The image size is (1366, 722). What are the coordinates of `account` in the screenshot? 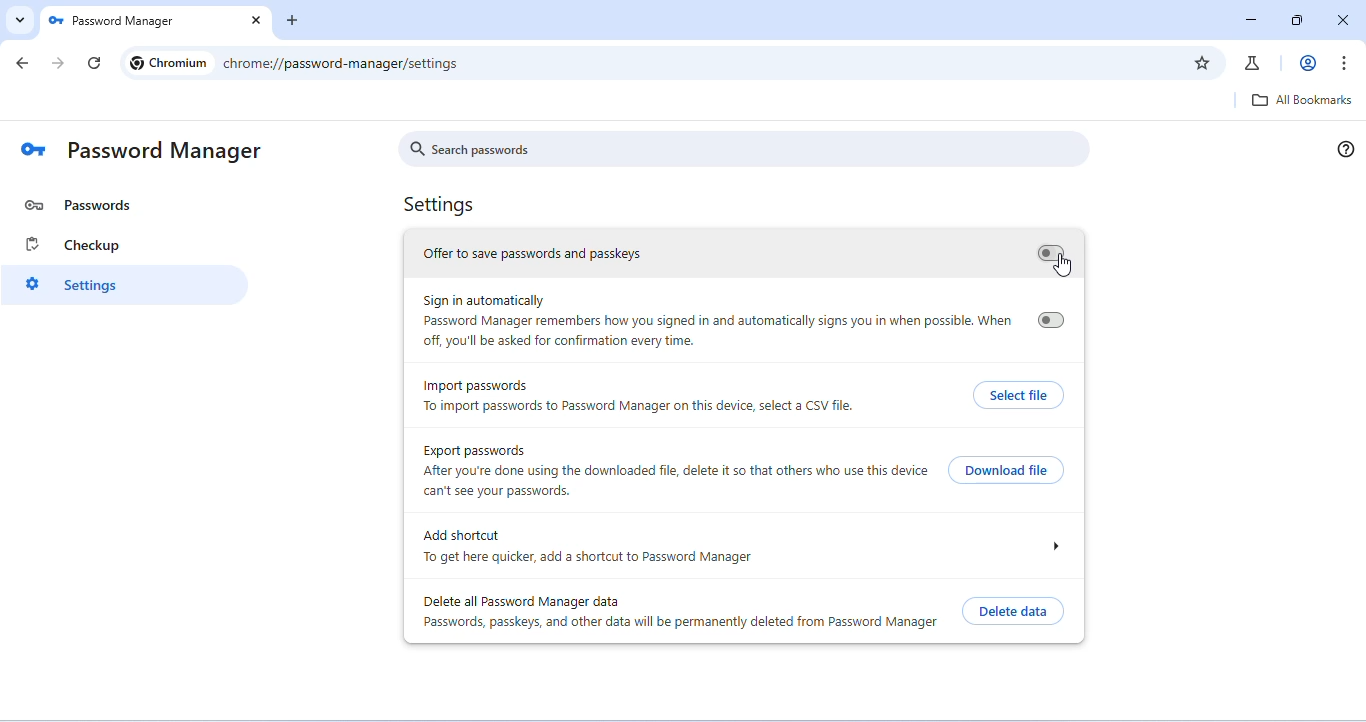 It's located at (1305, 63).